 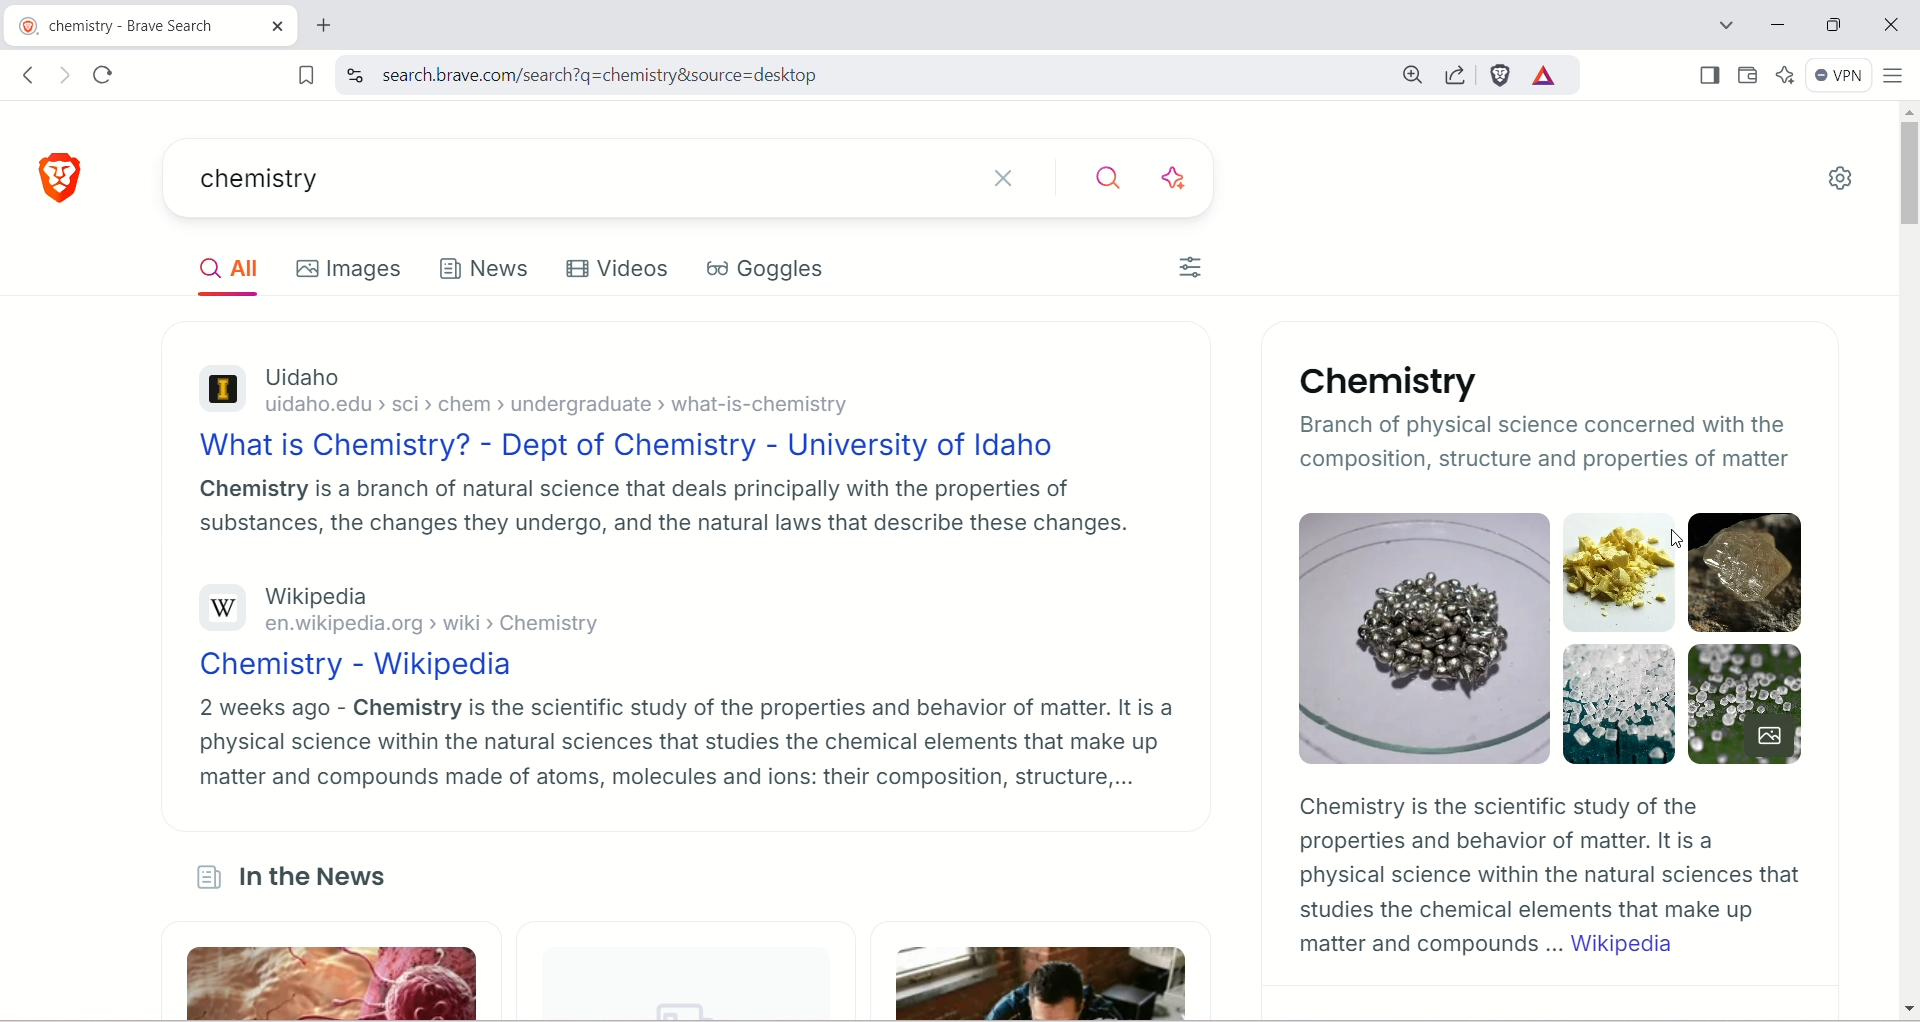 What do you see at coordinates (1502, 76) in the screenshot?
I see `brave schield` at bounding box center [1502, 76].